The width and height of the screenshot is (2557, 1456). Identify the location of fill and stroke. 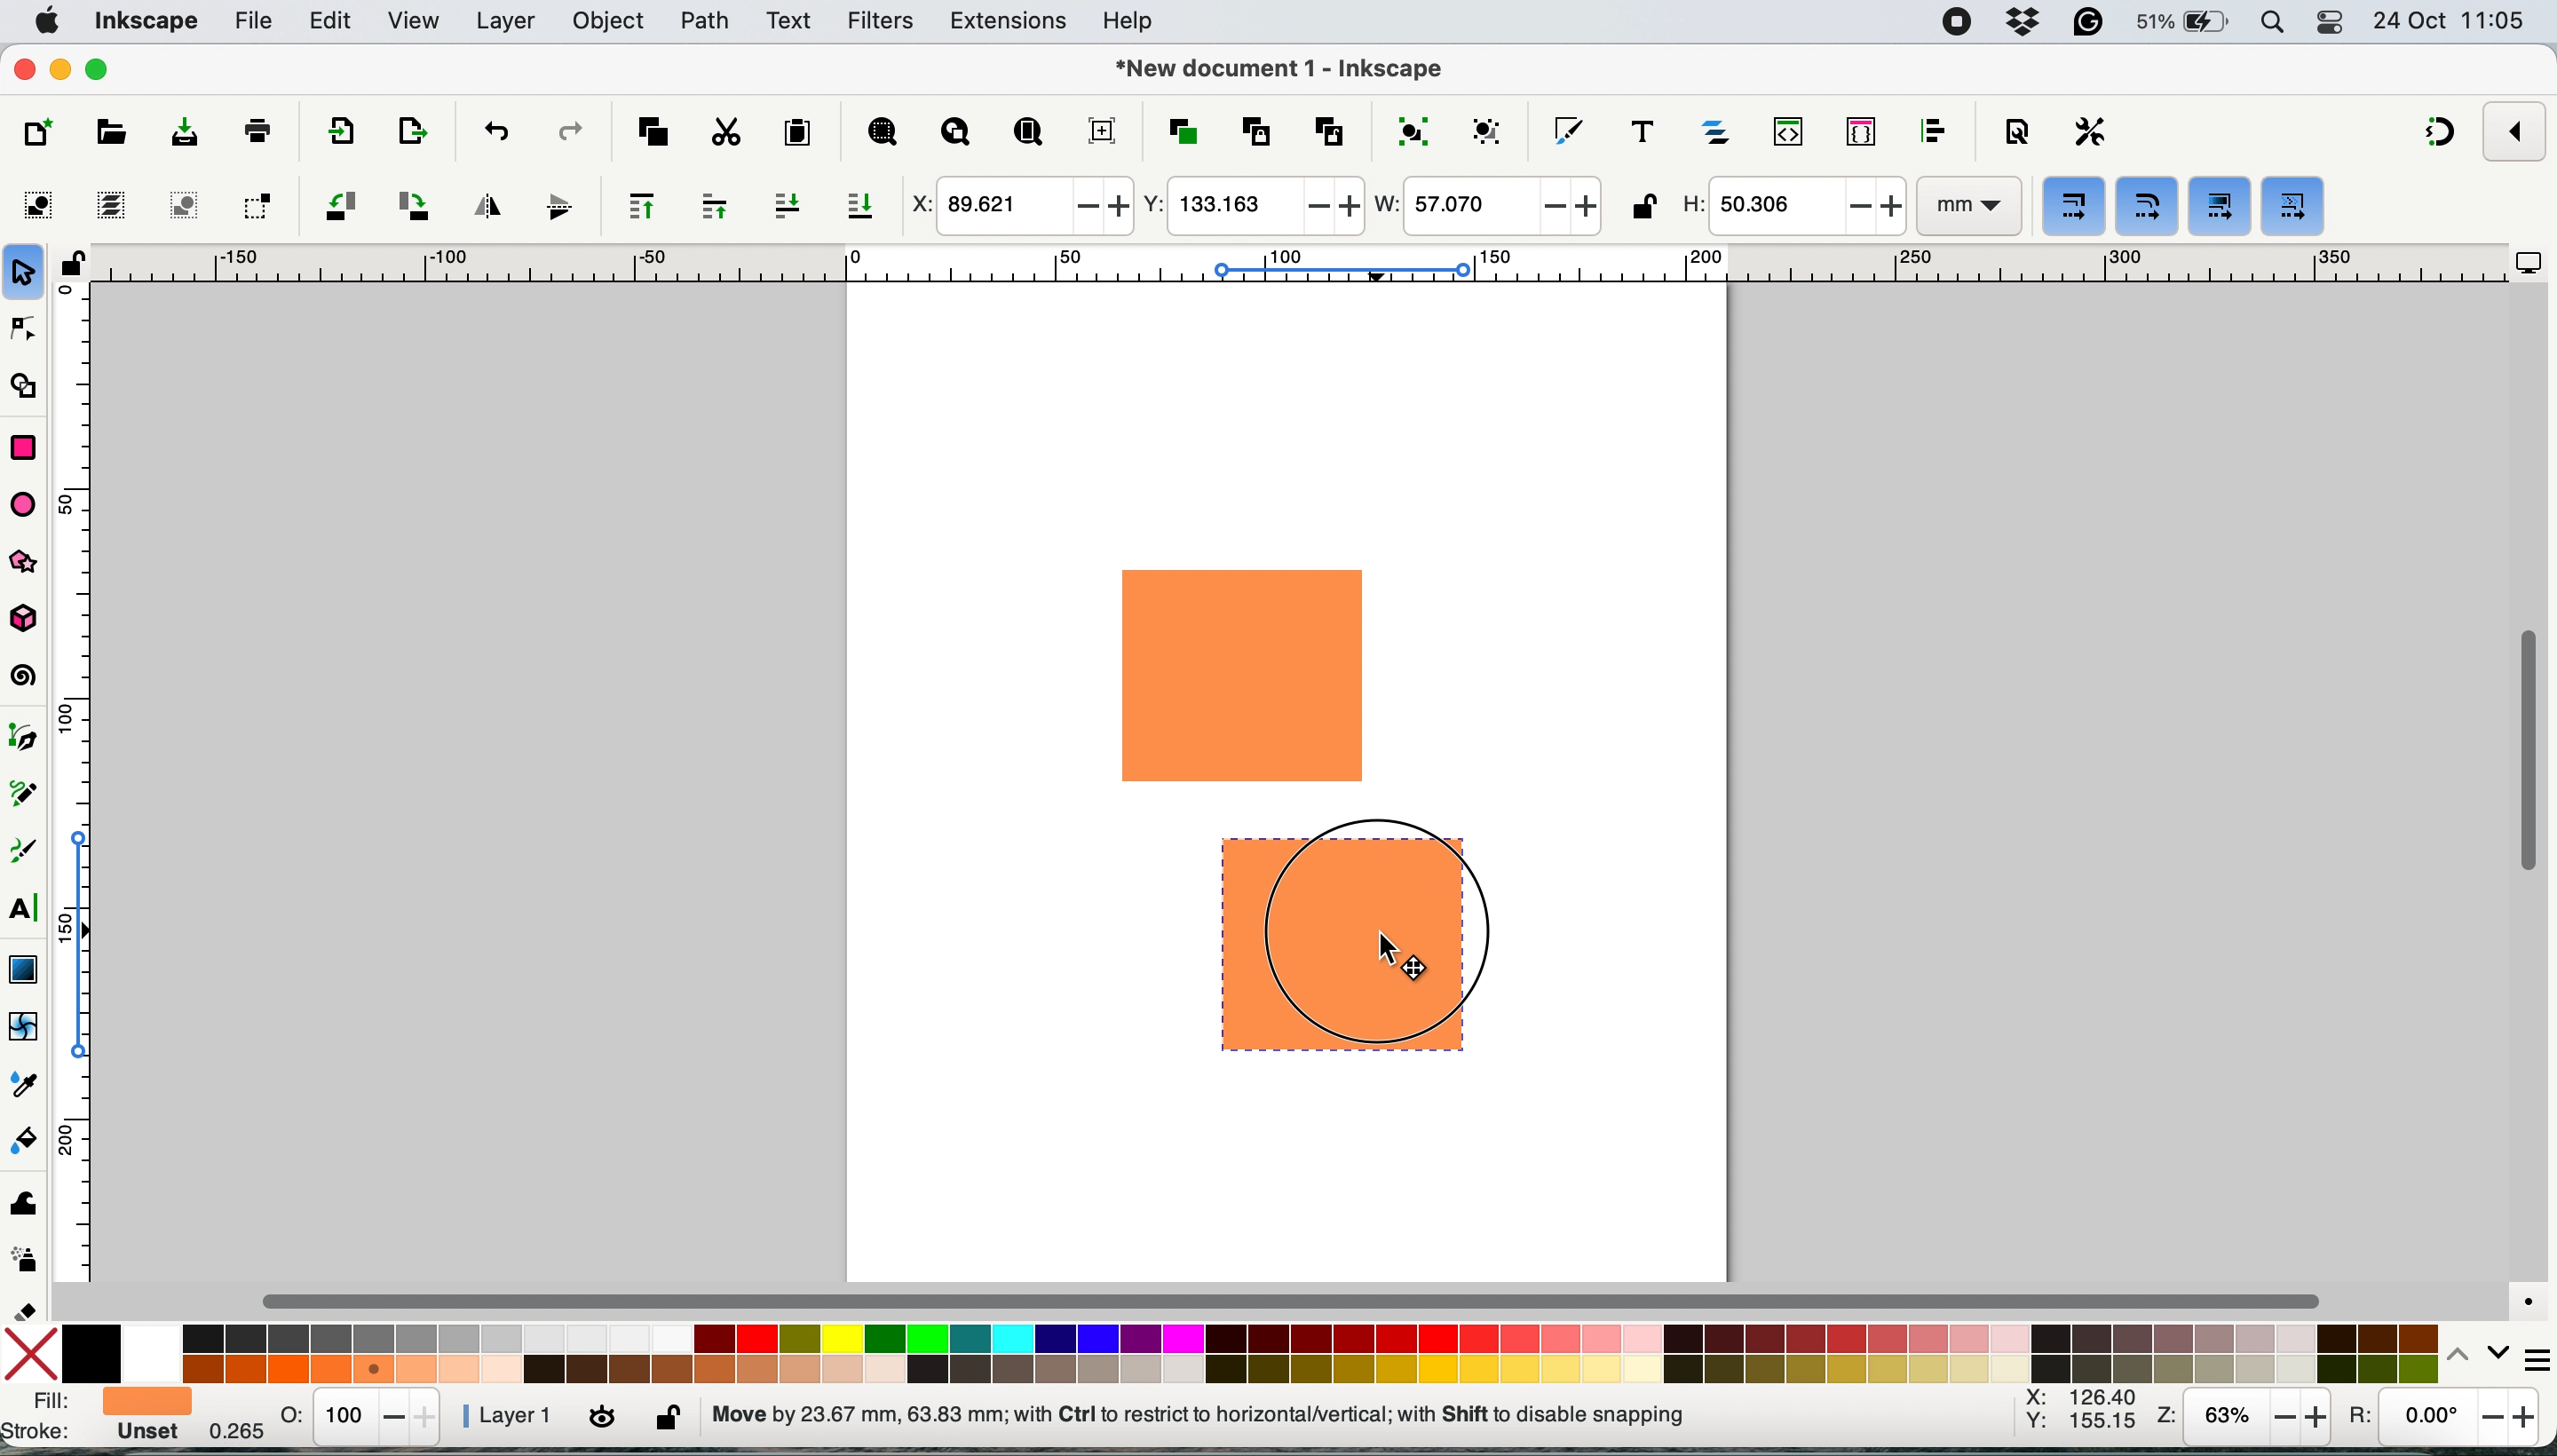
(1568, 126).